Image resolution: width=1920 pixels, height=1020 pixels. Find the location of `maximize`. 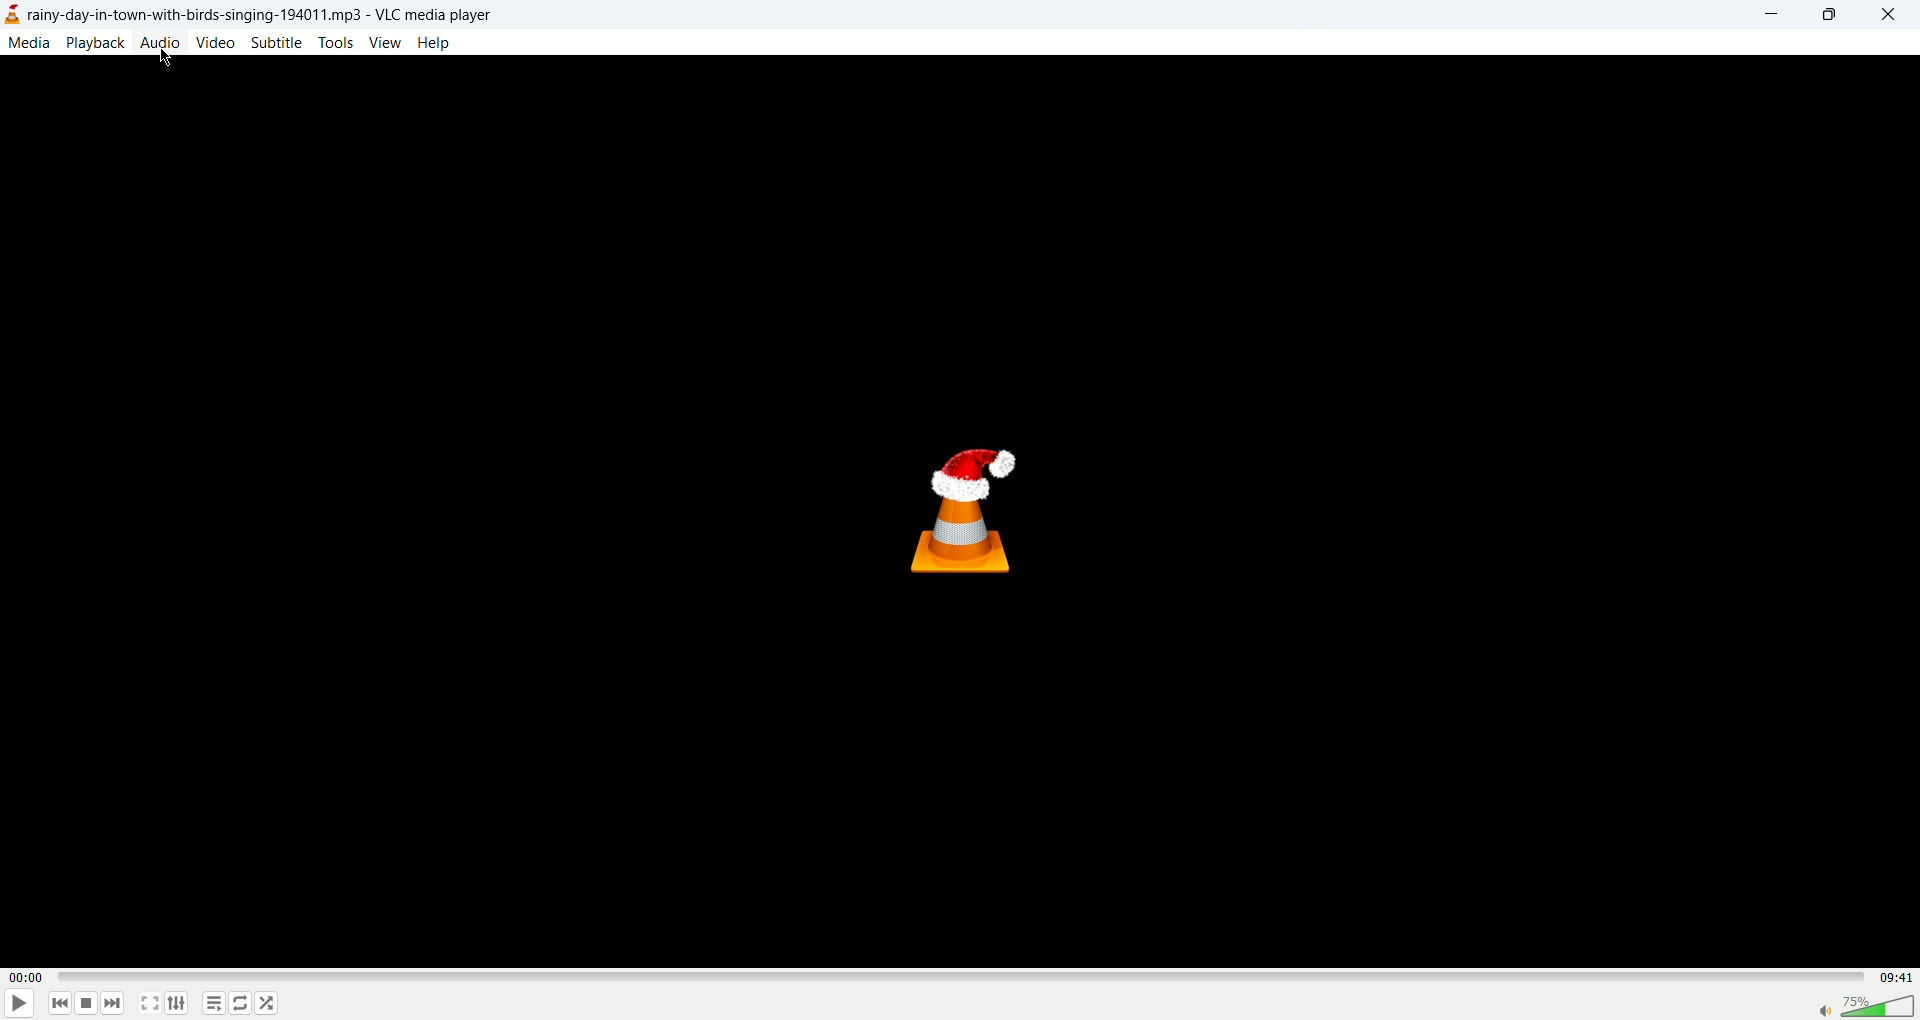

maximize is located at coordinates (1829, 16).